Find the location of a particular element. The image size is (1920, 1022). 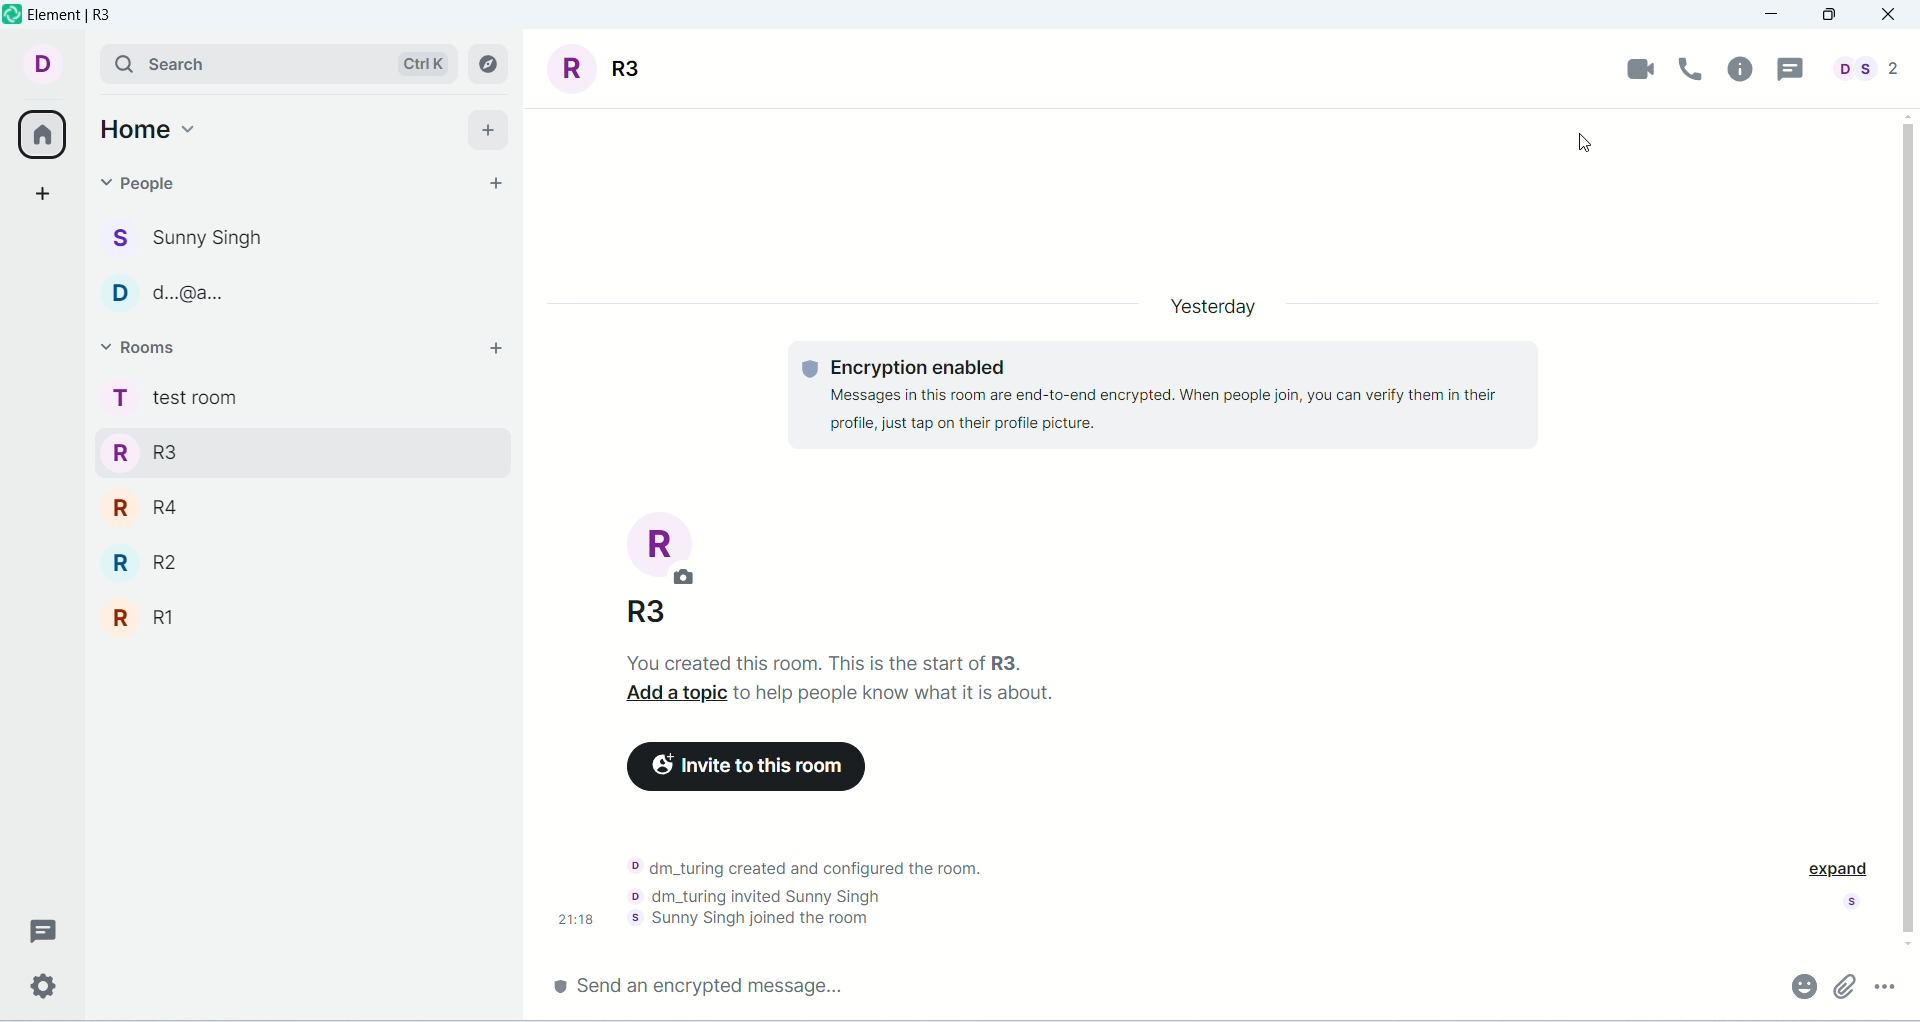

start chat is located at coordinates (495, 184).